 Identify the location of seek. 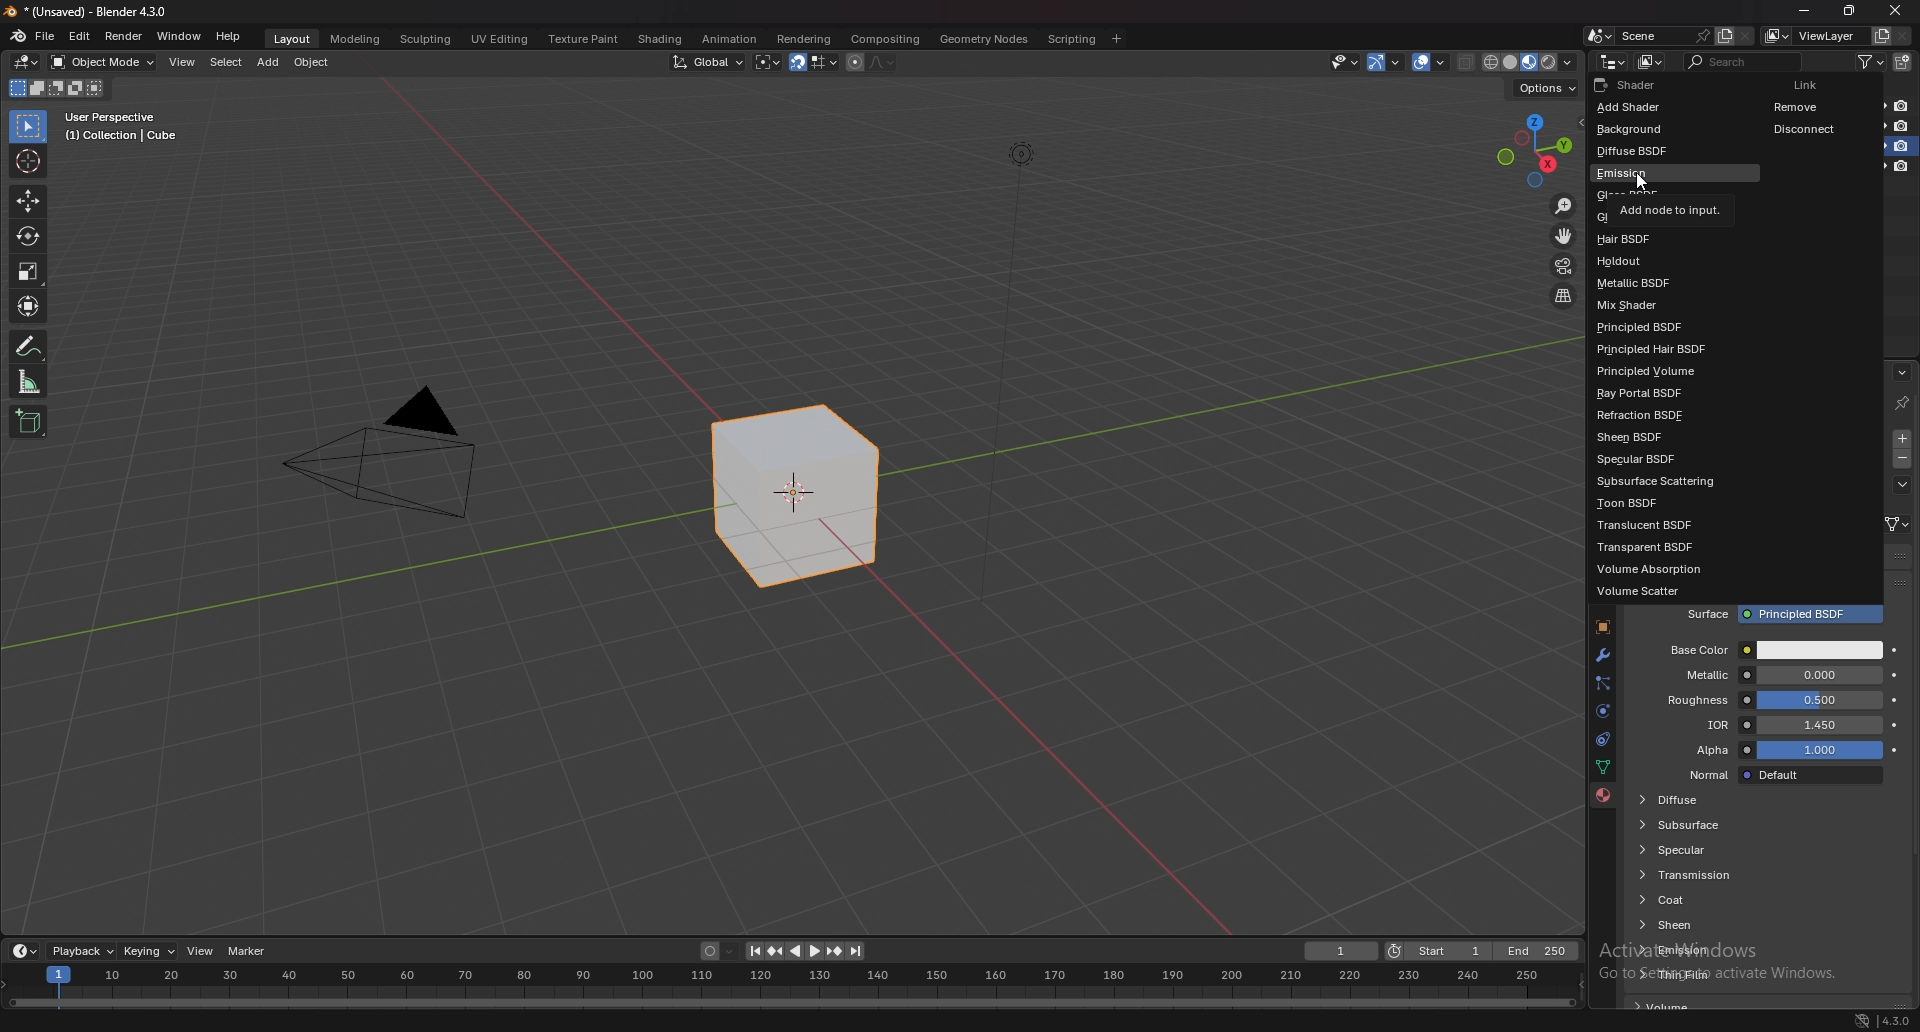
(792, 987).